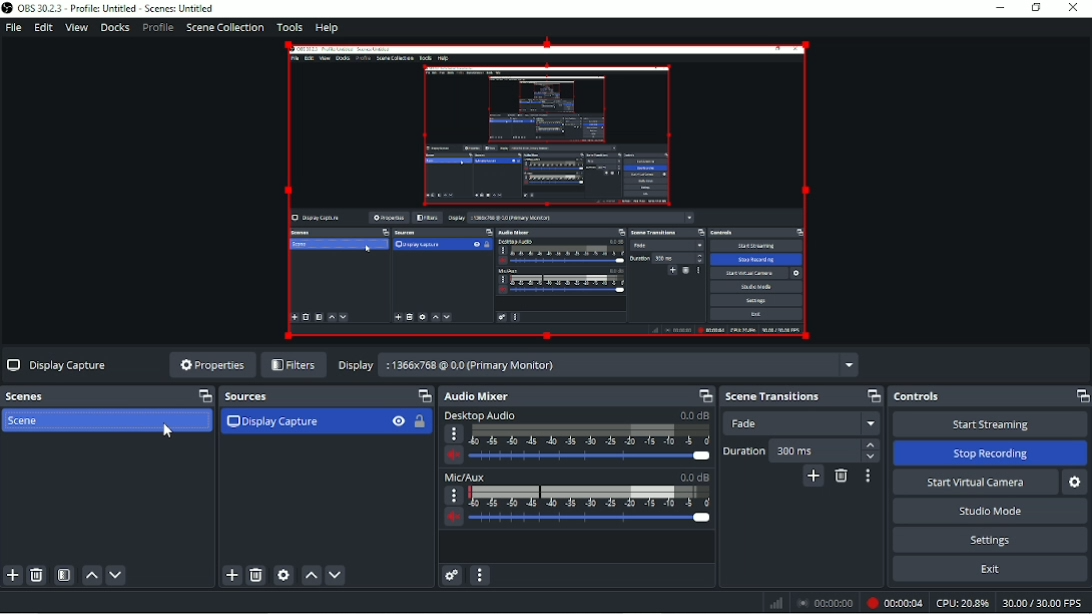  What do you see at coordinates (1076, 483) in the screenshot?
I see `Configure virtual camera` at bounding box center [1076, 483].